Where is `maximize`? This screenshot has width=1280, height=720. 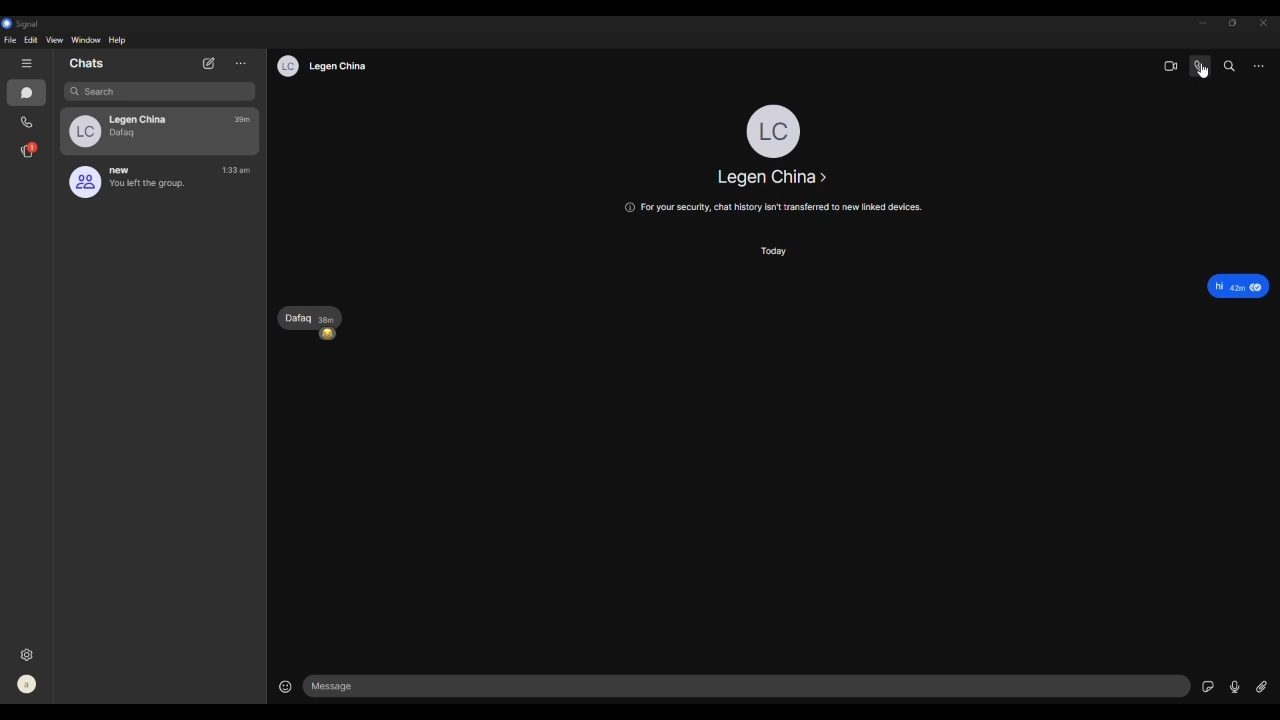 maximize is located at coordinates (1233, 23).